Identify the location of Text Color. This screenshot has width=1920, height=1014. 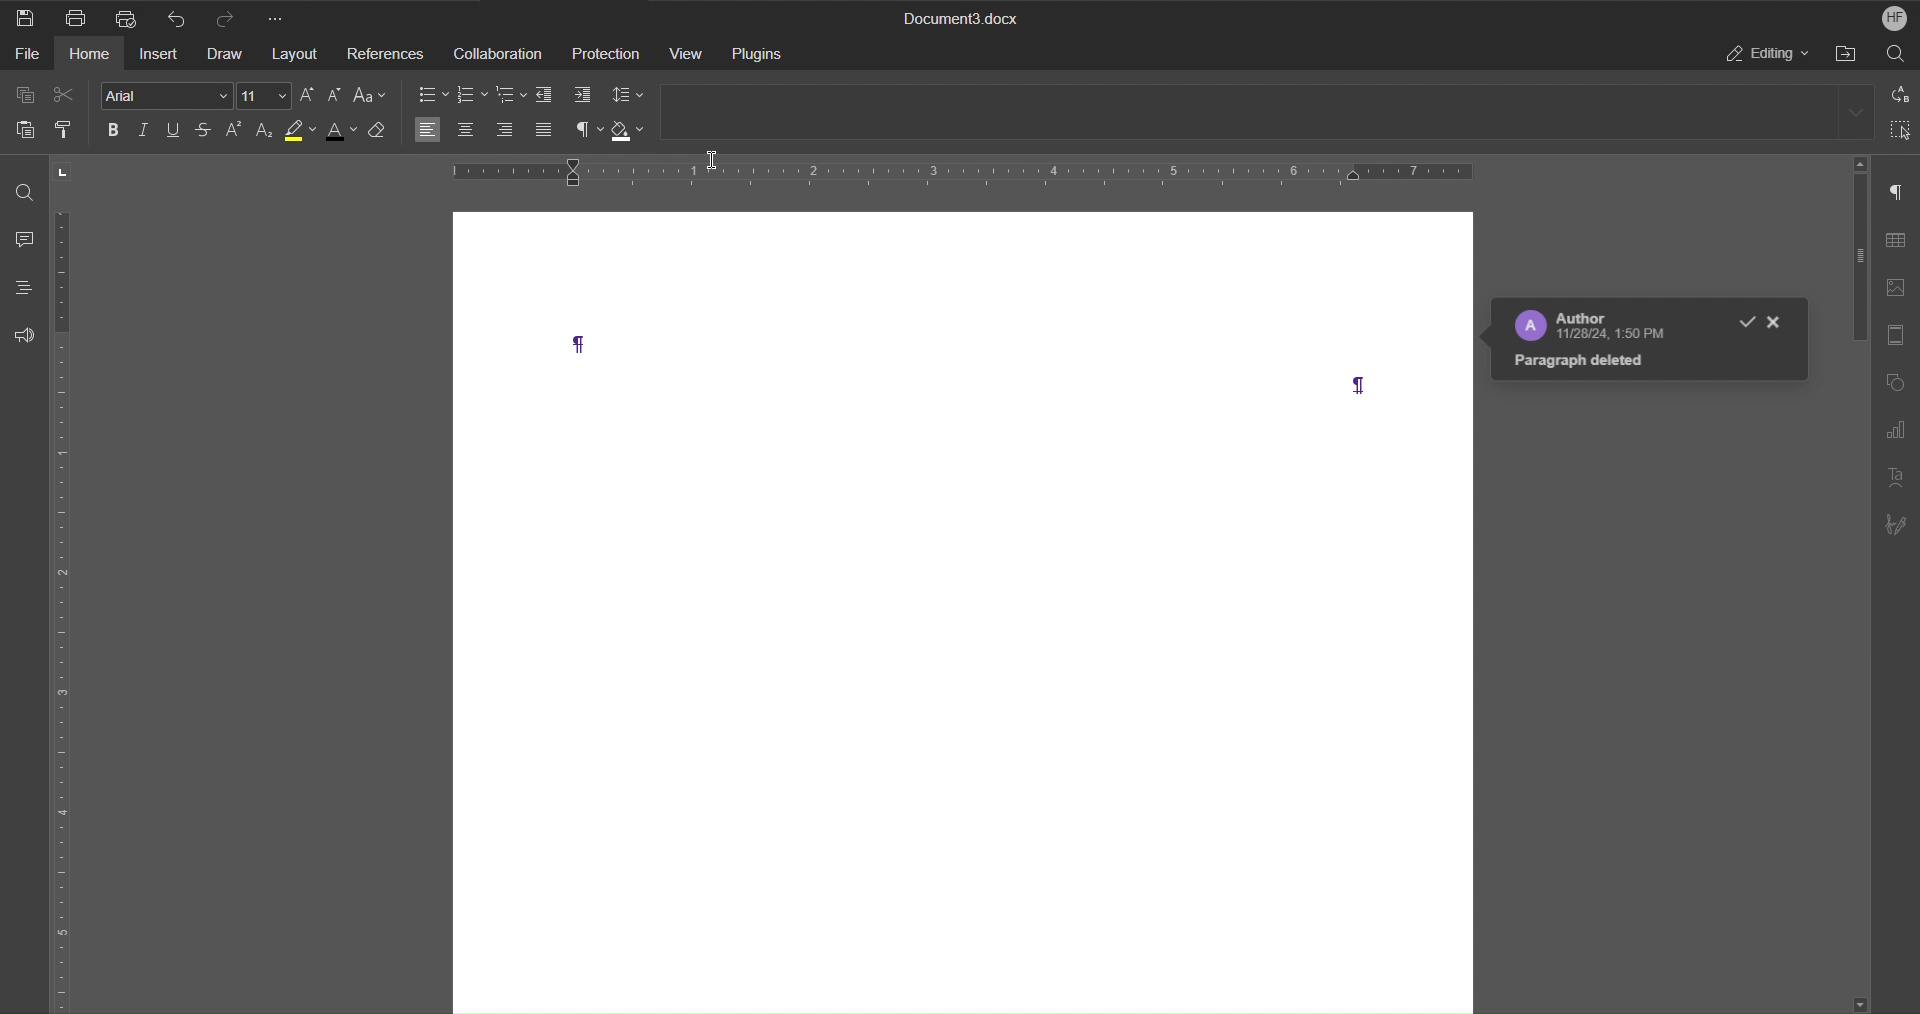
(339, 130).